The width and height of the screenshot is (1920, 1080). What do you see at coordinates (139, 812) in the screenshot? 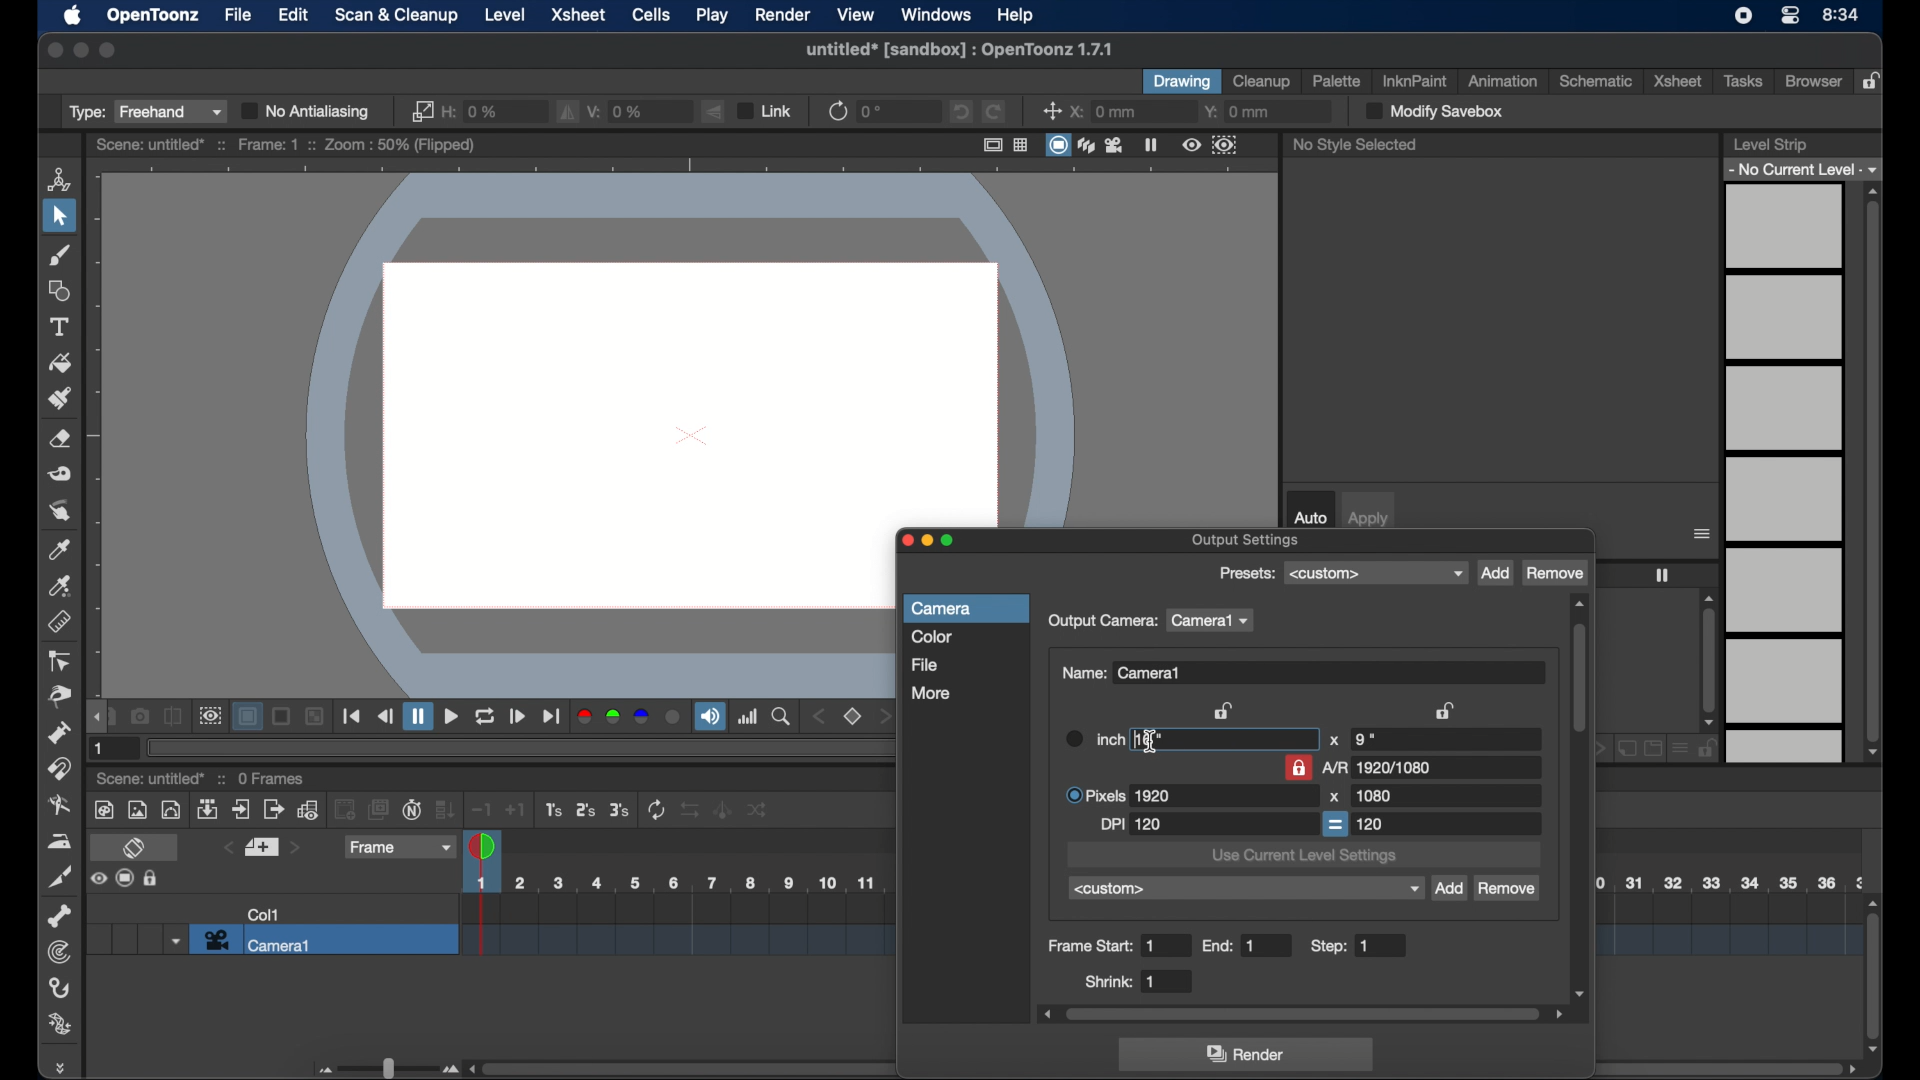
I see `` at bounding box center [139, 812].